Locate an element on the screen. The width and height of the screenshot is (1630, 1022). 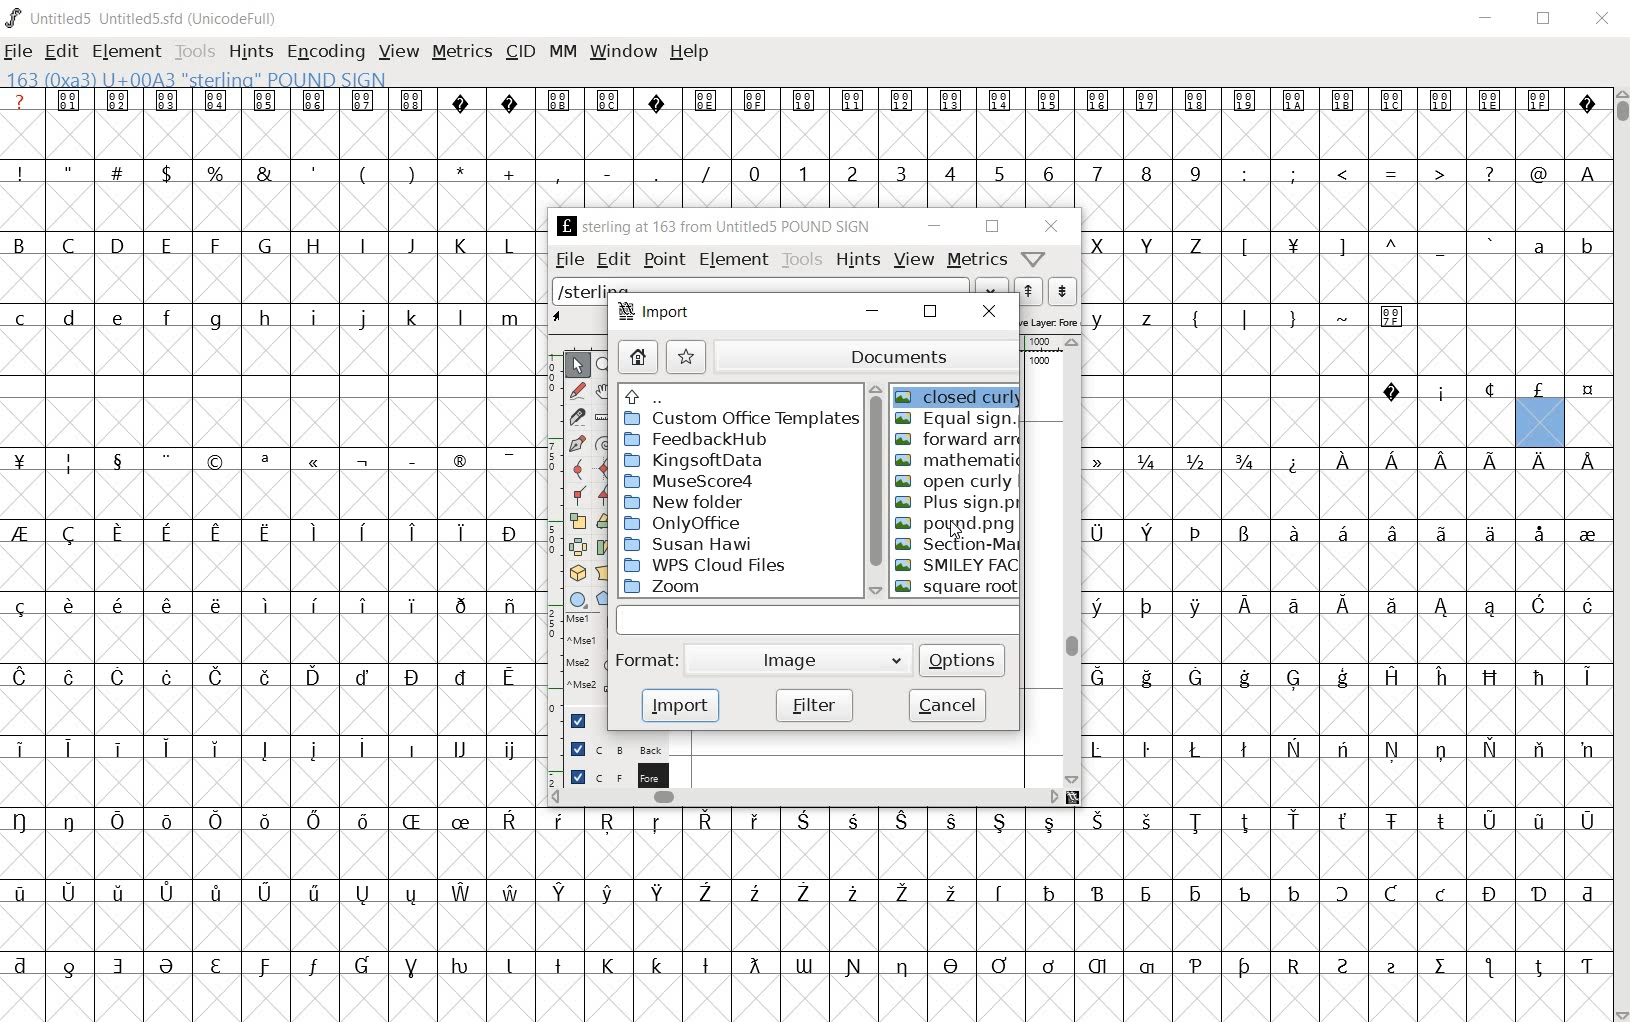
Symbol is located at coordinates (1244, 535).